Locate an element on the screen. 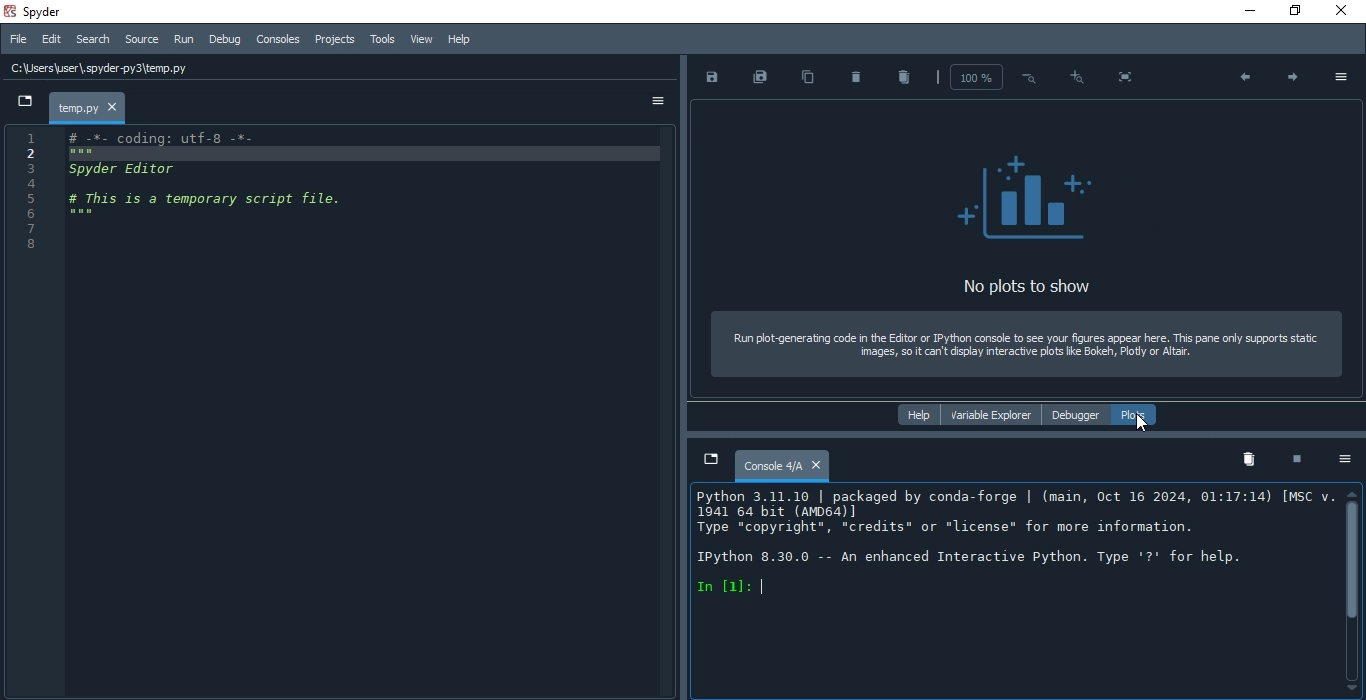  cursor is located at coordinates (1141, 426).